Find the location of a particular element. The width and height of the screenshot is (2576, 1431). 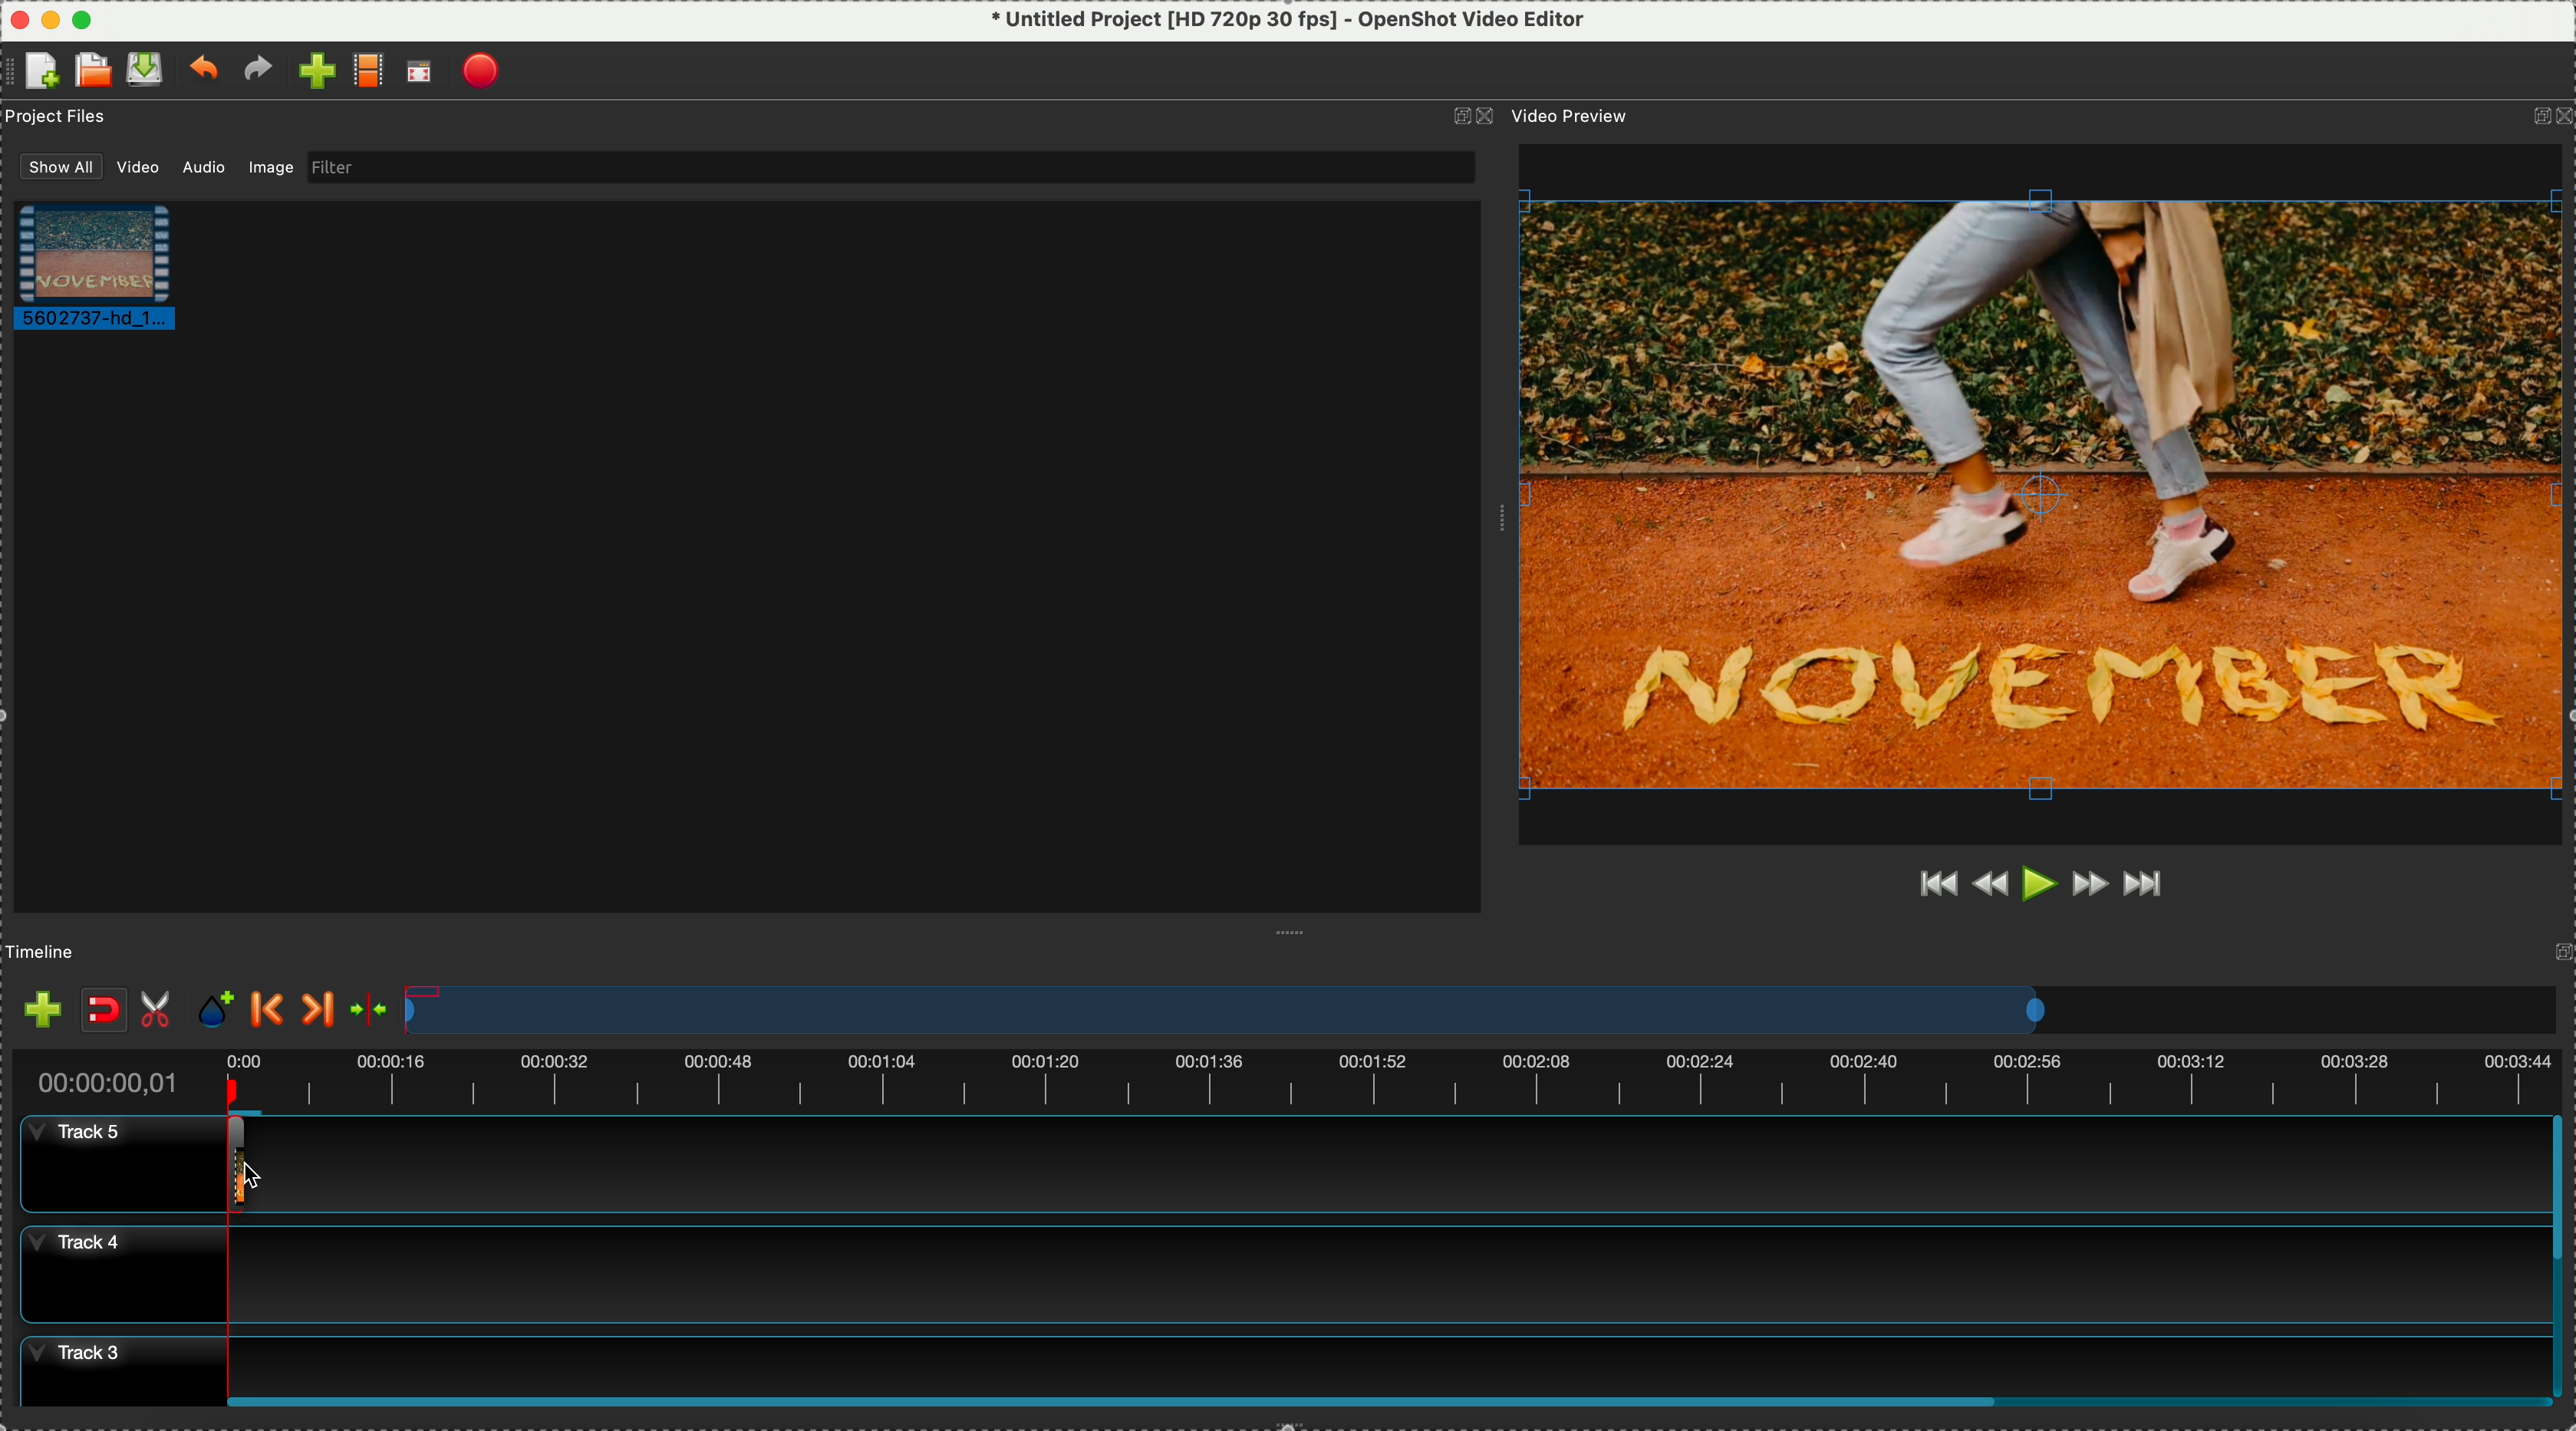

choose profile is located at coordinates (368, 72).